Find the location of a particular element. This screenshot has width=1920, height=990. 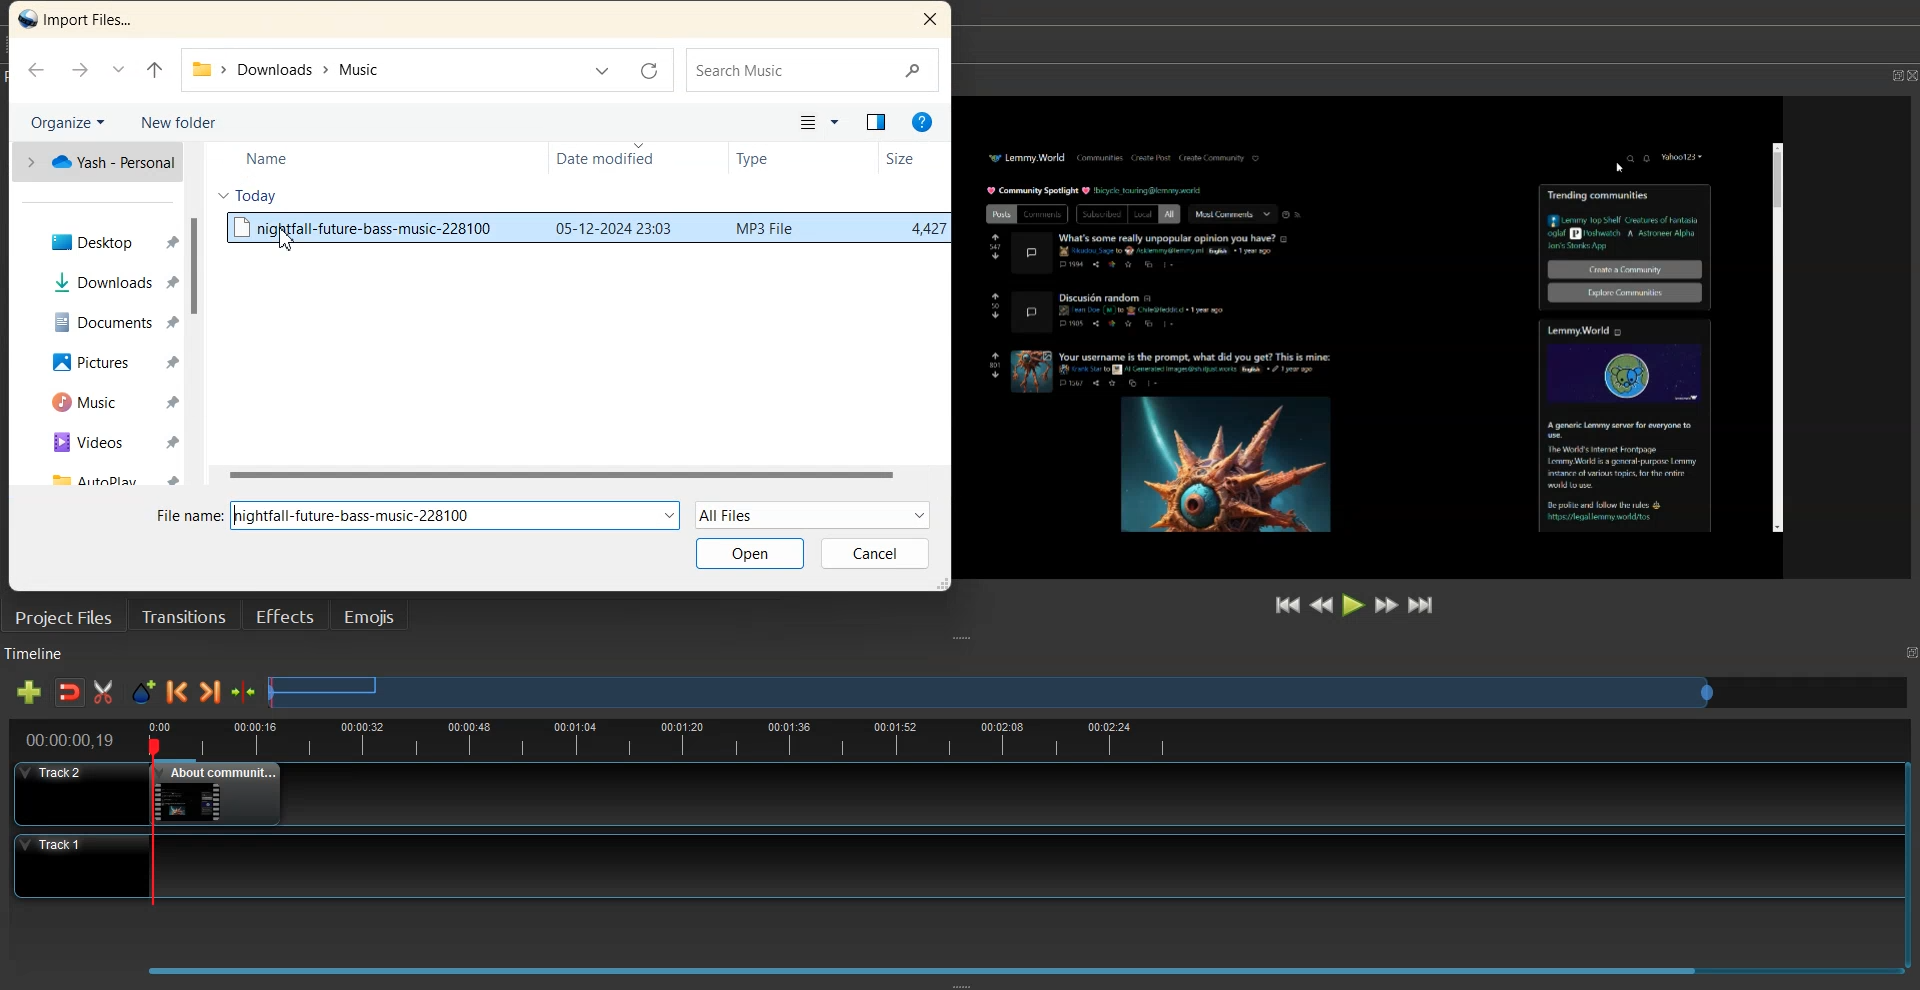

Documents is located at coordinates (94, 322).